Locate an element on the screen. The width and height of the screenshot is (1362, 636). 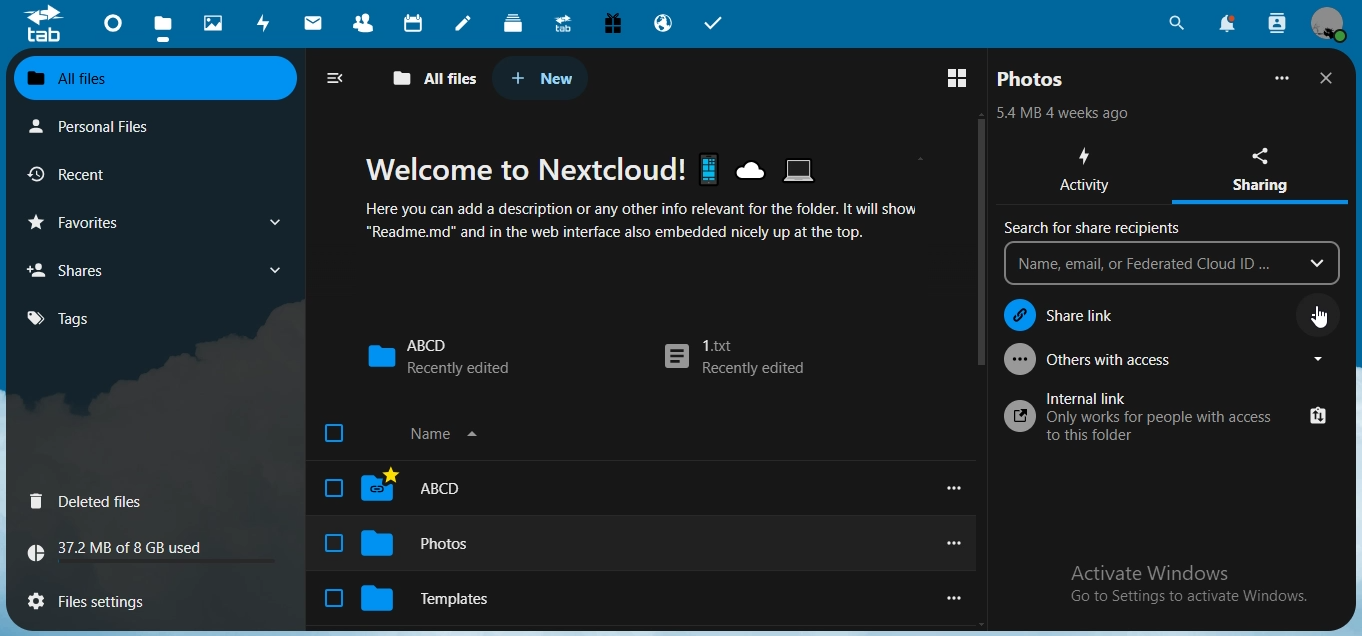
activity is located at coordinates (268, 23).